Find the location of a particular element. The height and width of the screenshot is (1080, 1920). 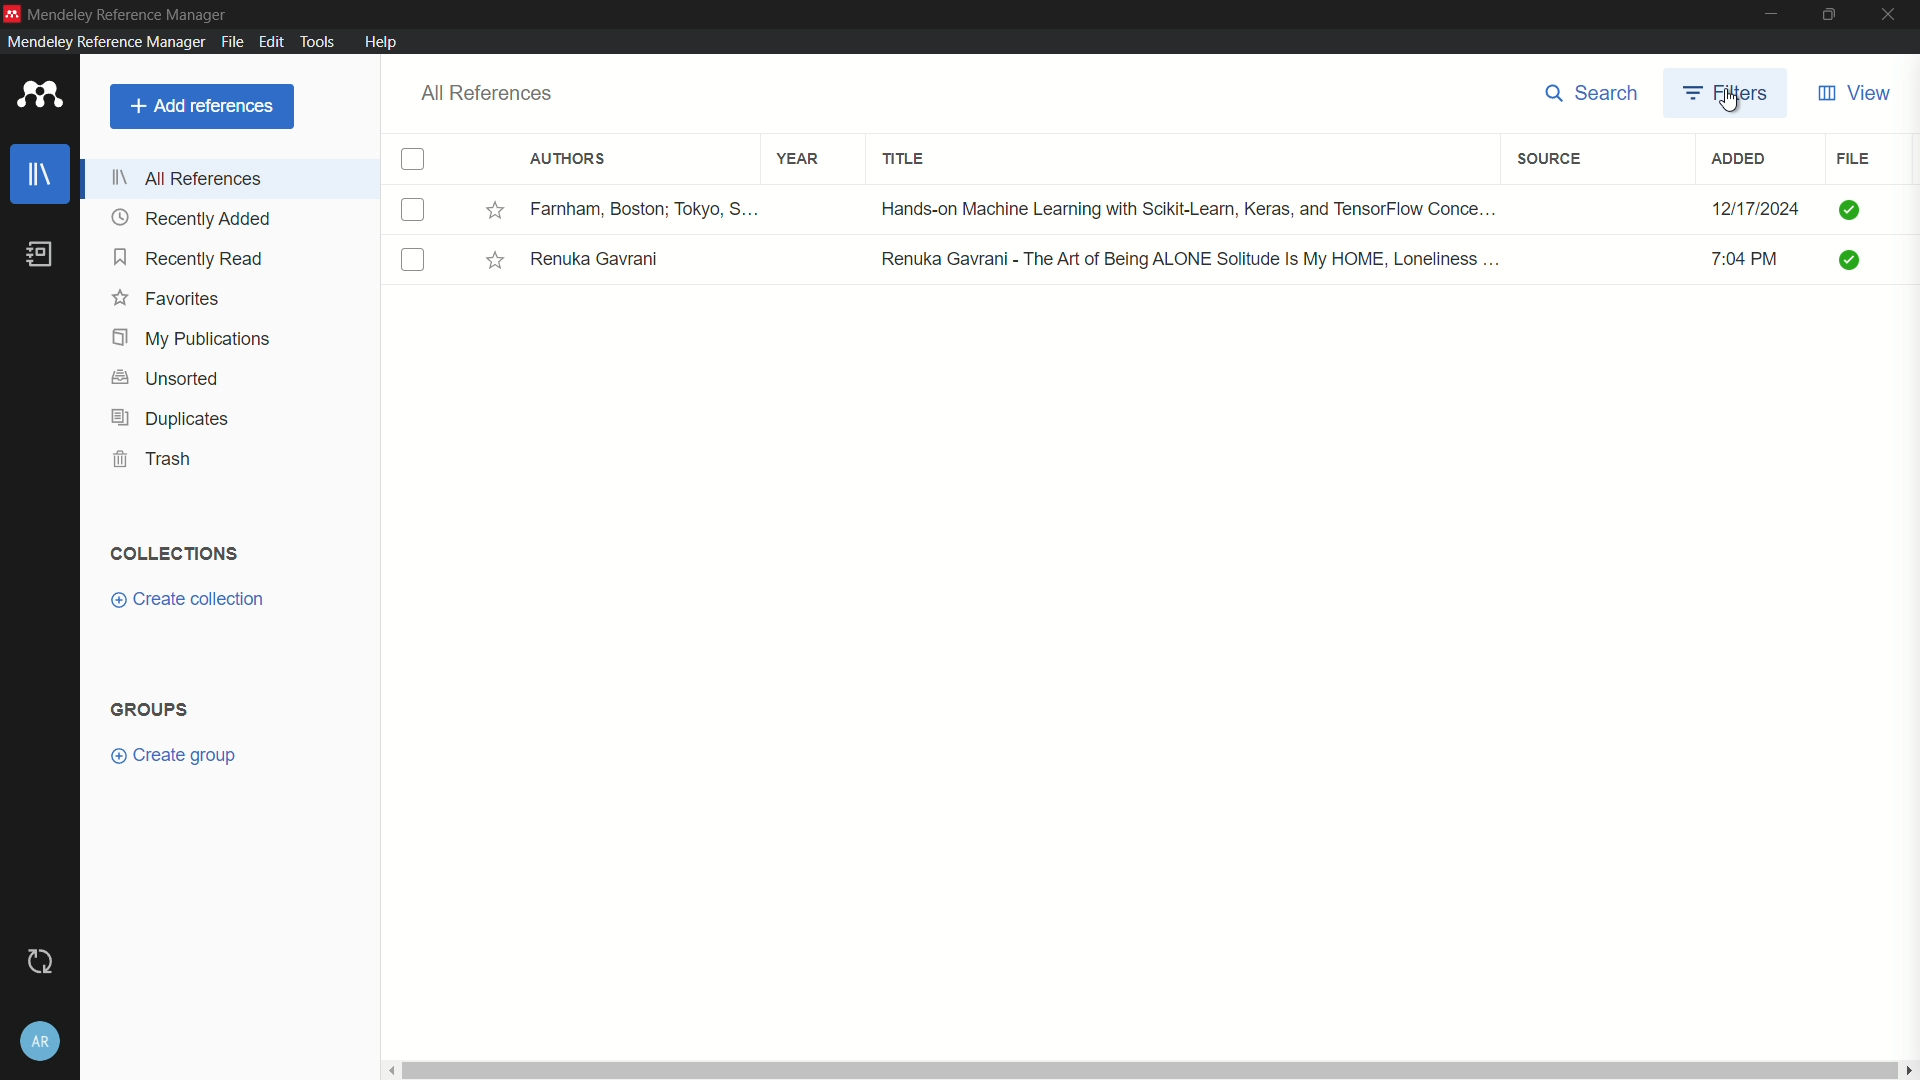

app icon is located at coordinates (12, 12).